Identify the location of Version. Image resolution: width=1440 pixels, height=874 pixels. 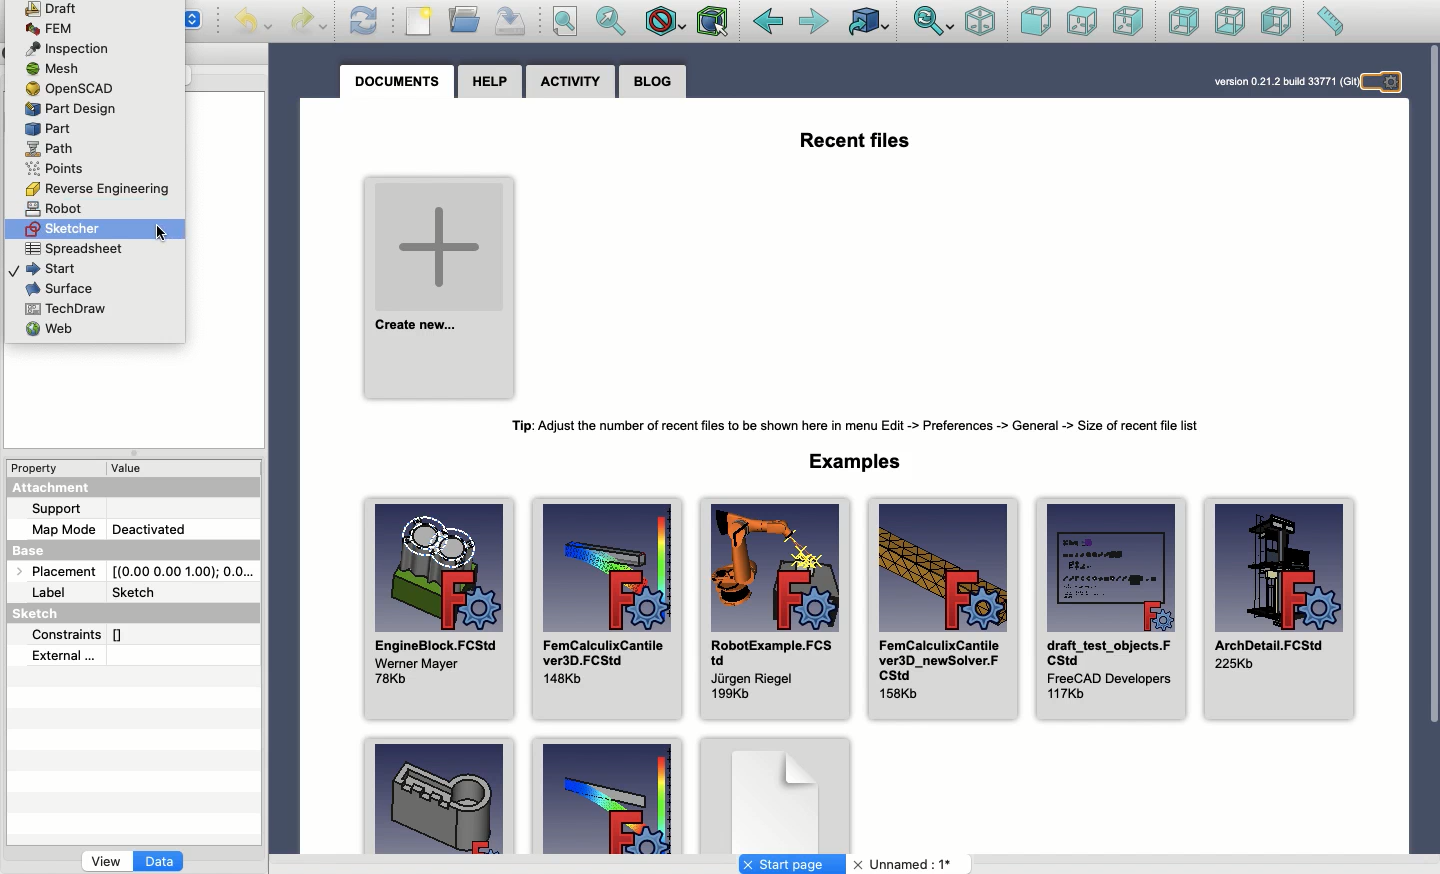
(1282, 81).